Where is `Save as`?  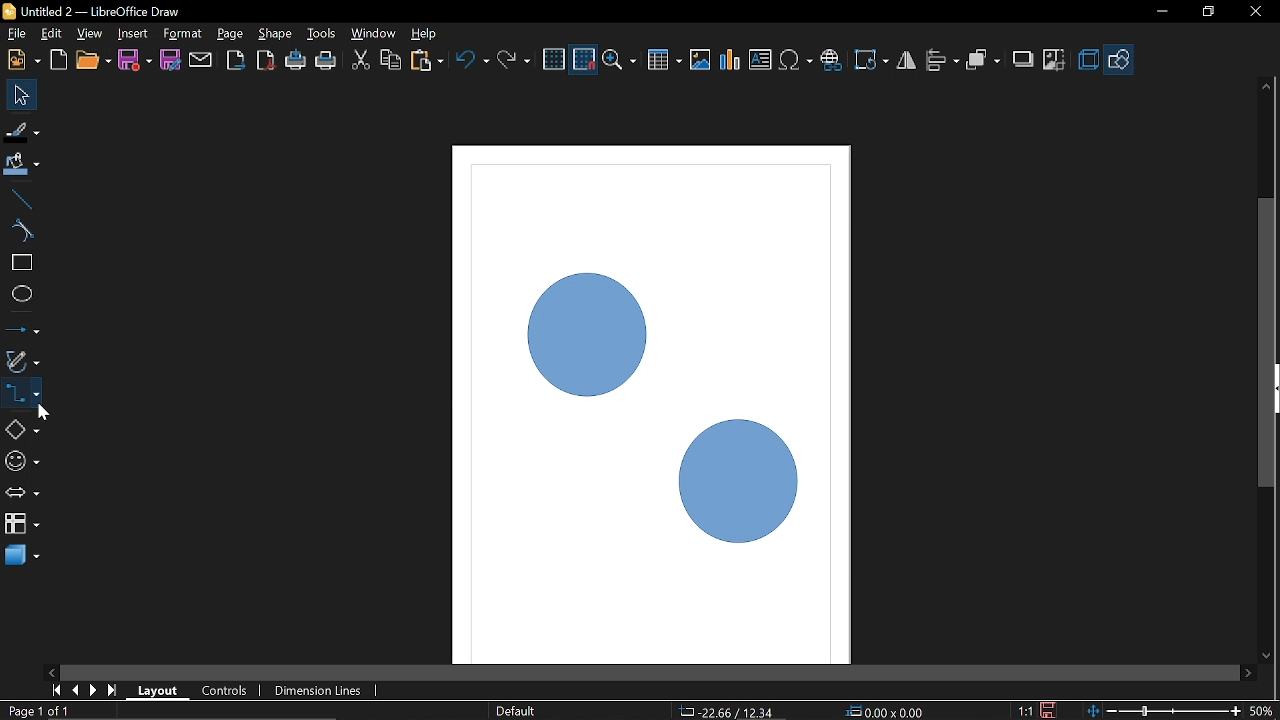
Save as is located at coordinates (170, 59).